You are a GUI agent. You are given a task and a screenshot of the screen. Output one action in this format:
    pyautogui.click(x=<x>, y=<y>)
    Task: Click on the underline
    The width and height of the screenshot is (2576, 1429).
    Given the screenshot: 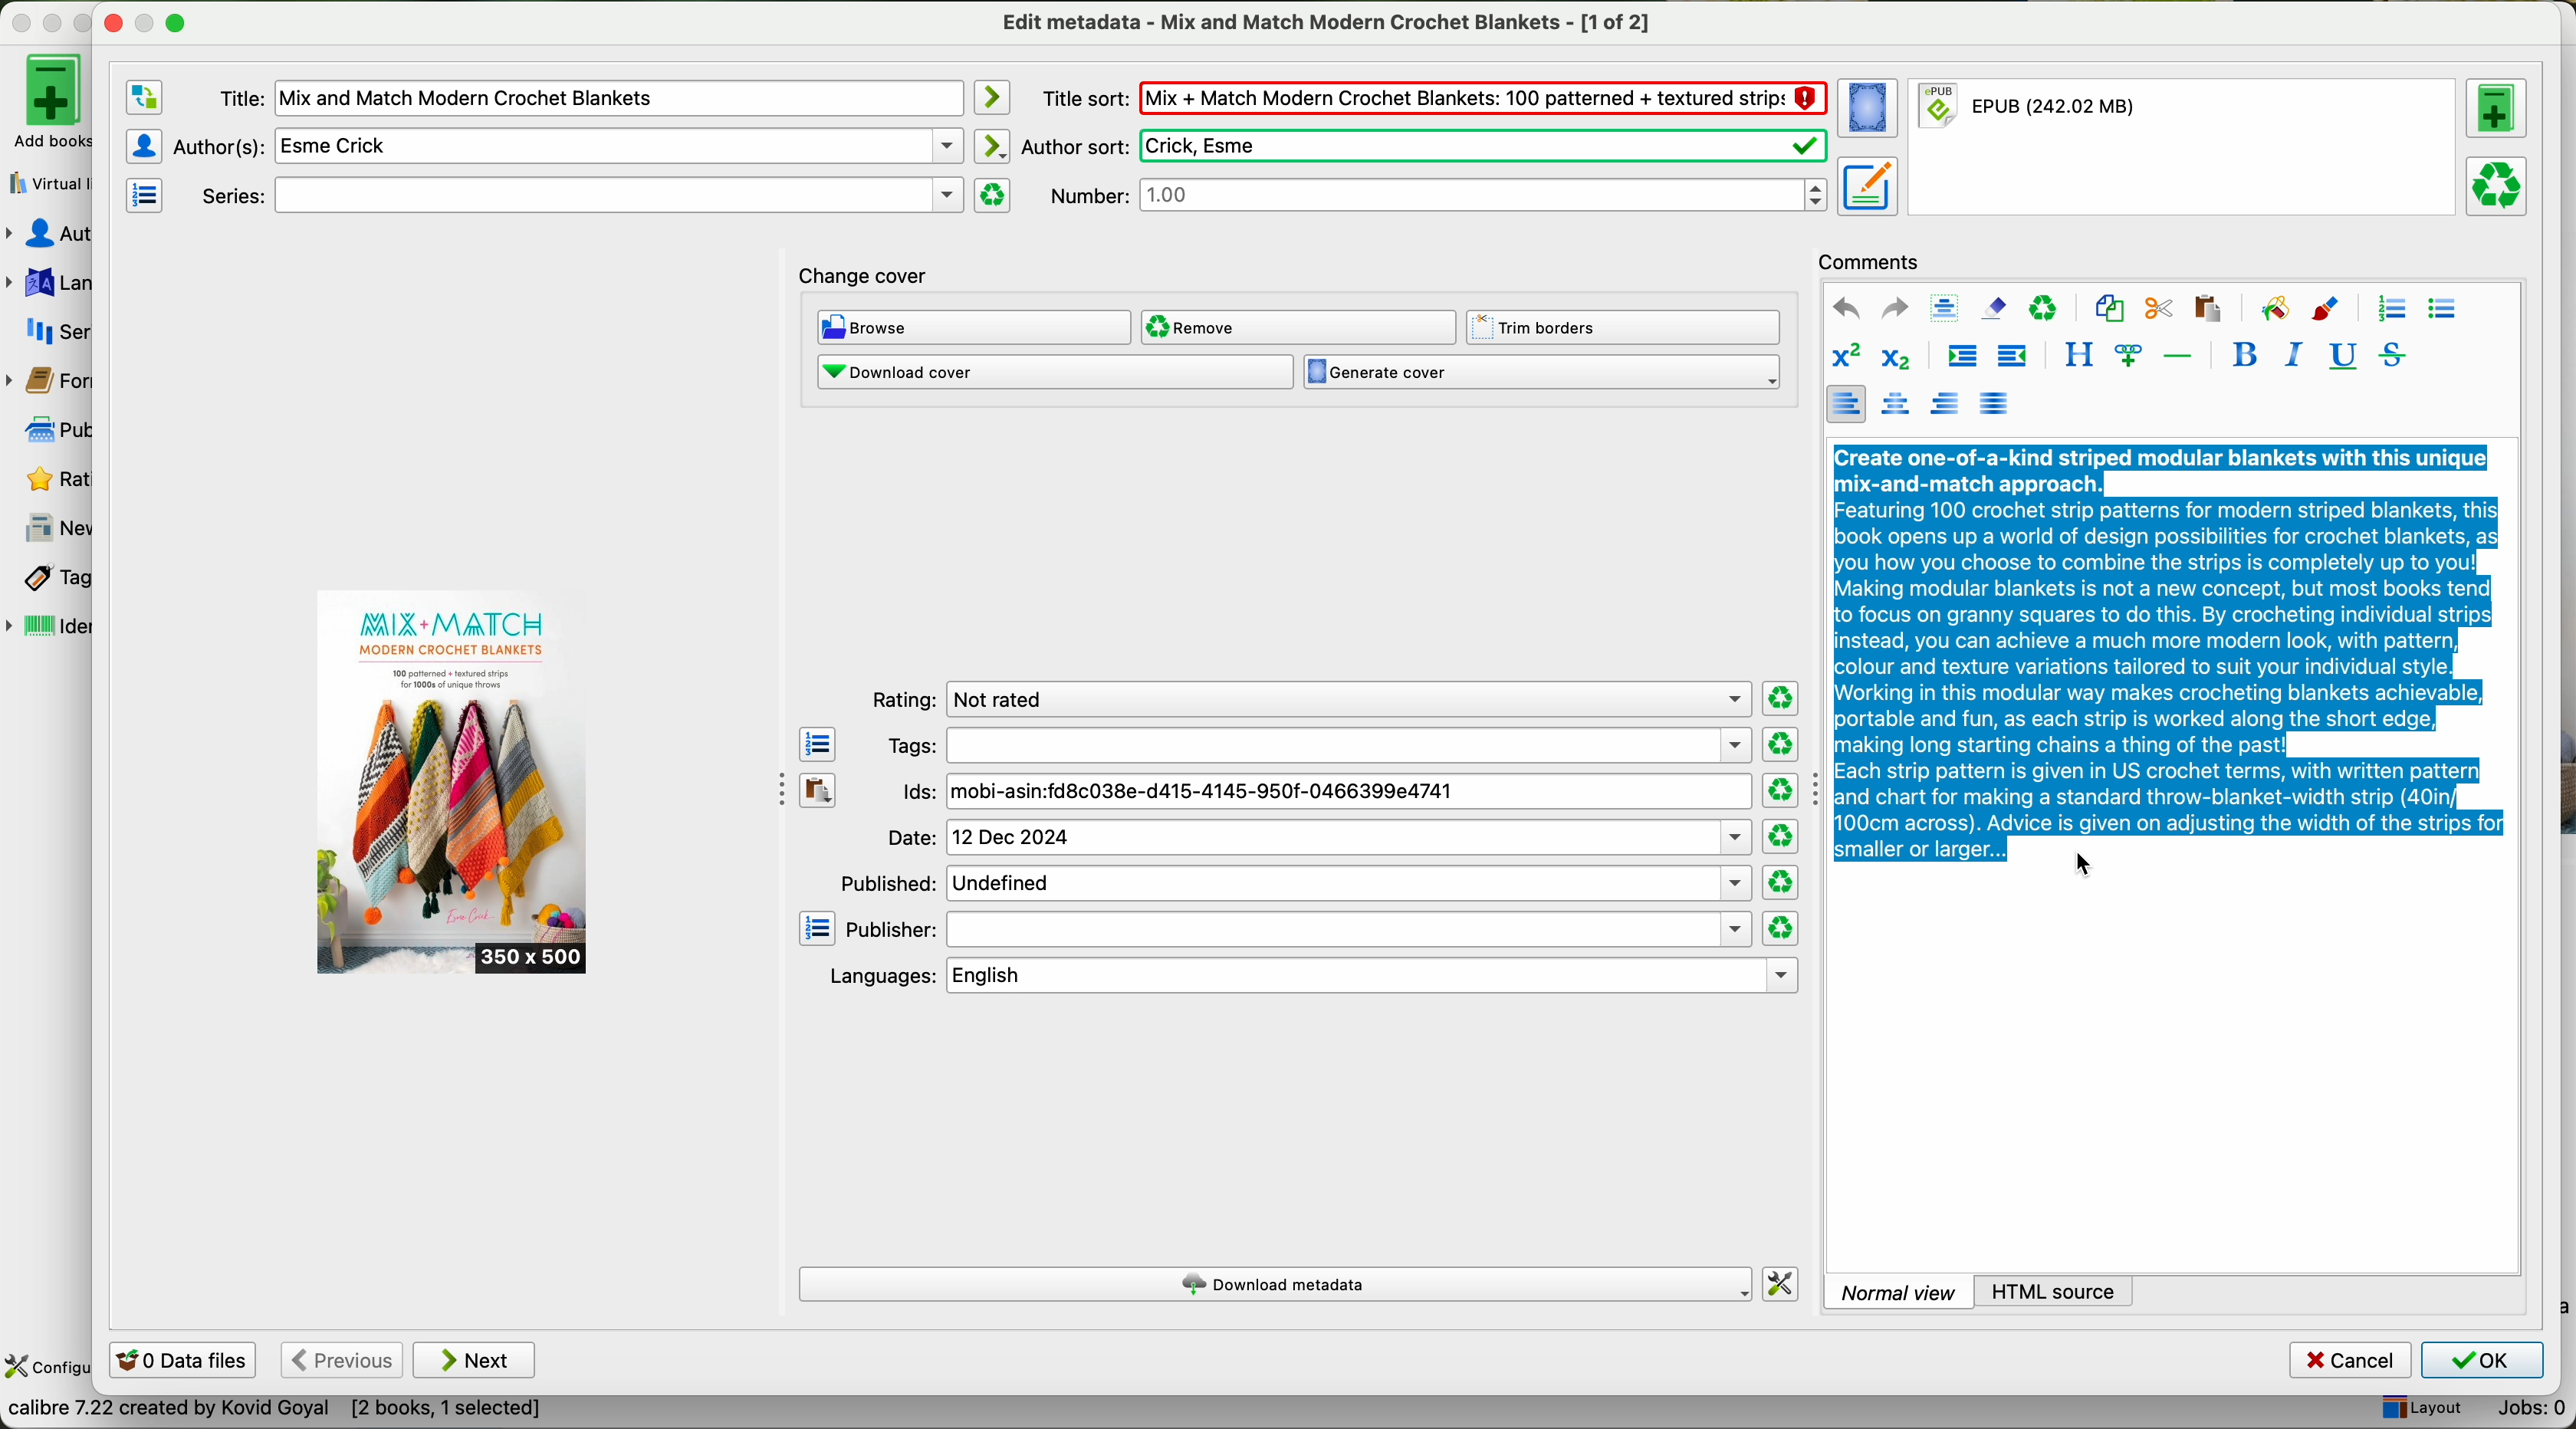 What is the action you would take?
    pyautogui.click(x=2340, y=357)
    